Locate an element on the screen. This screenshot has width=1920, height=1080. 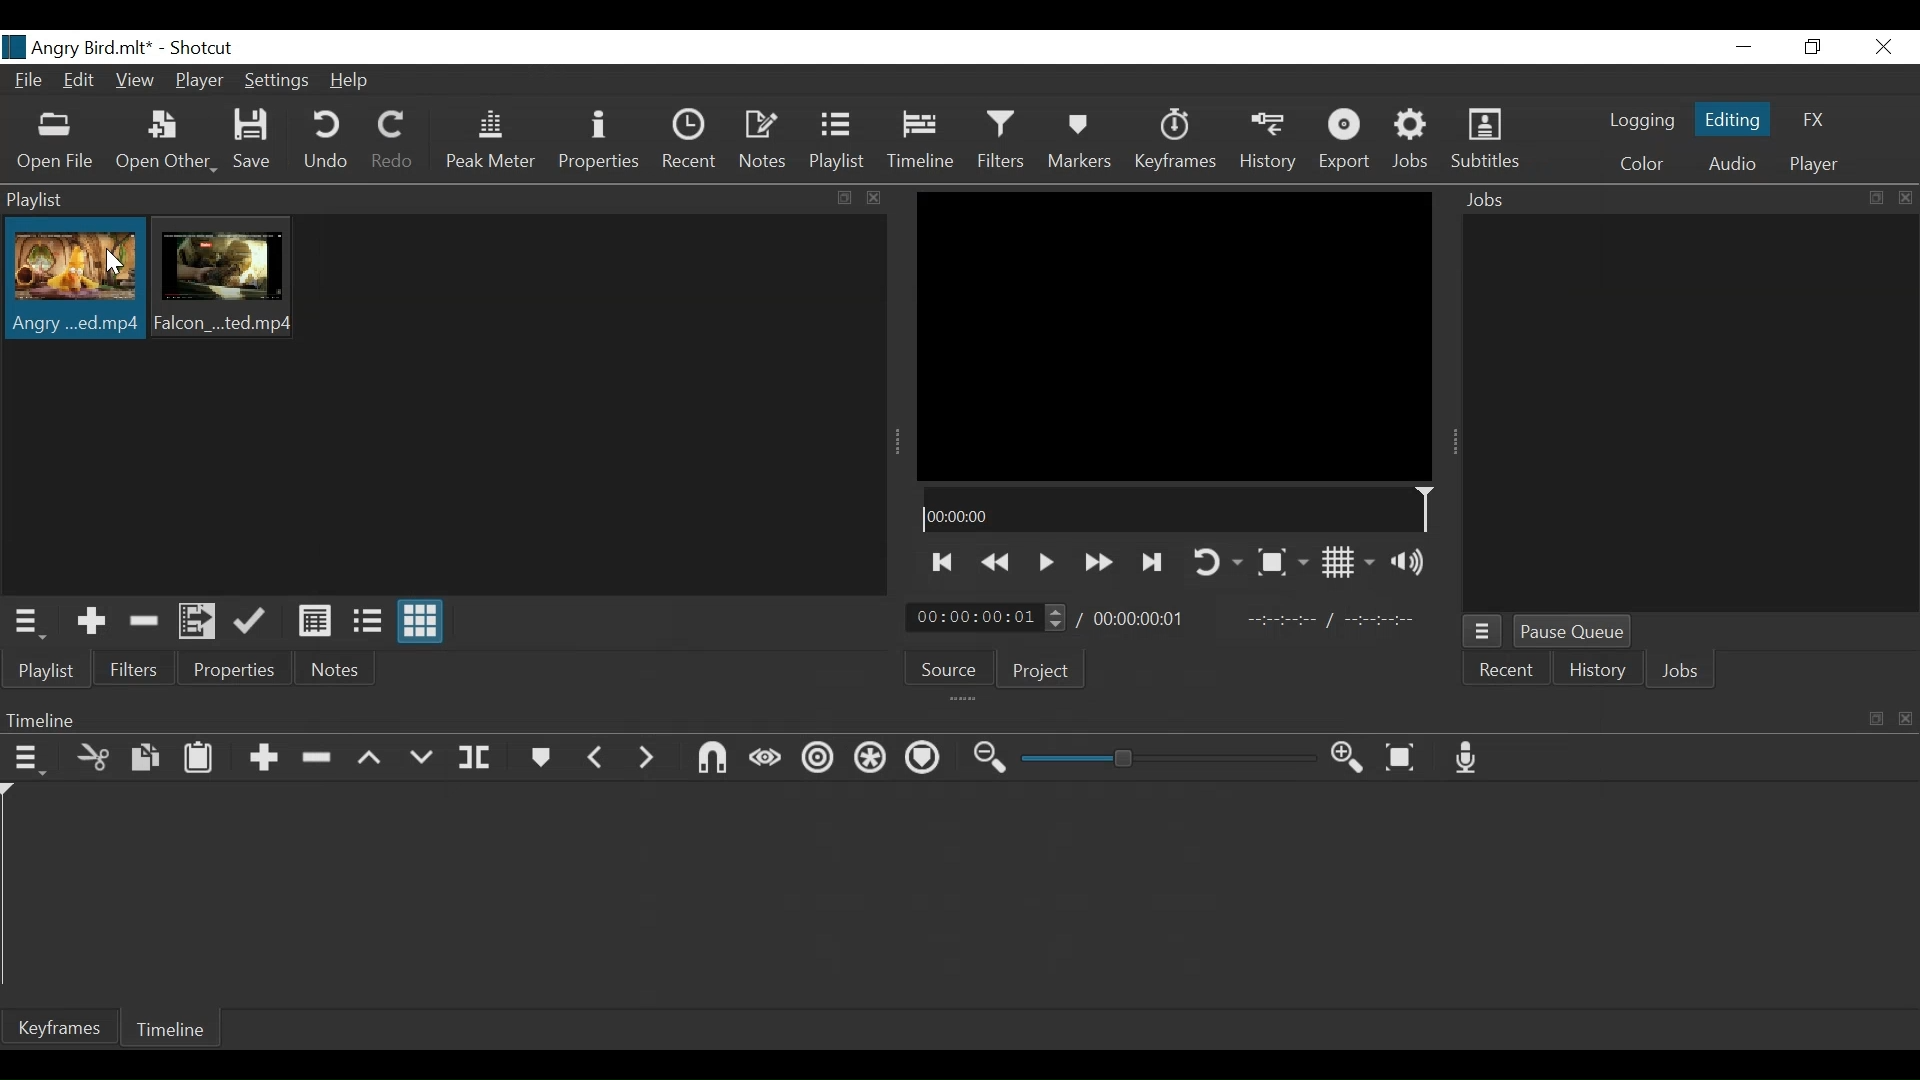
Settings is located at coordinates (277, 81).